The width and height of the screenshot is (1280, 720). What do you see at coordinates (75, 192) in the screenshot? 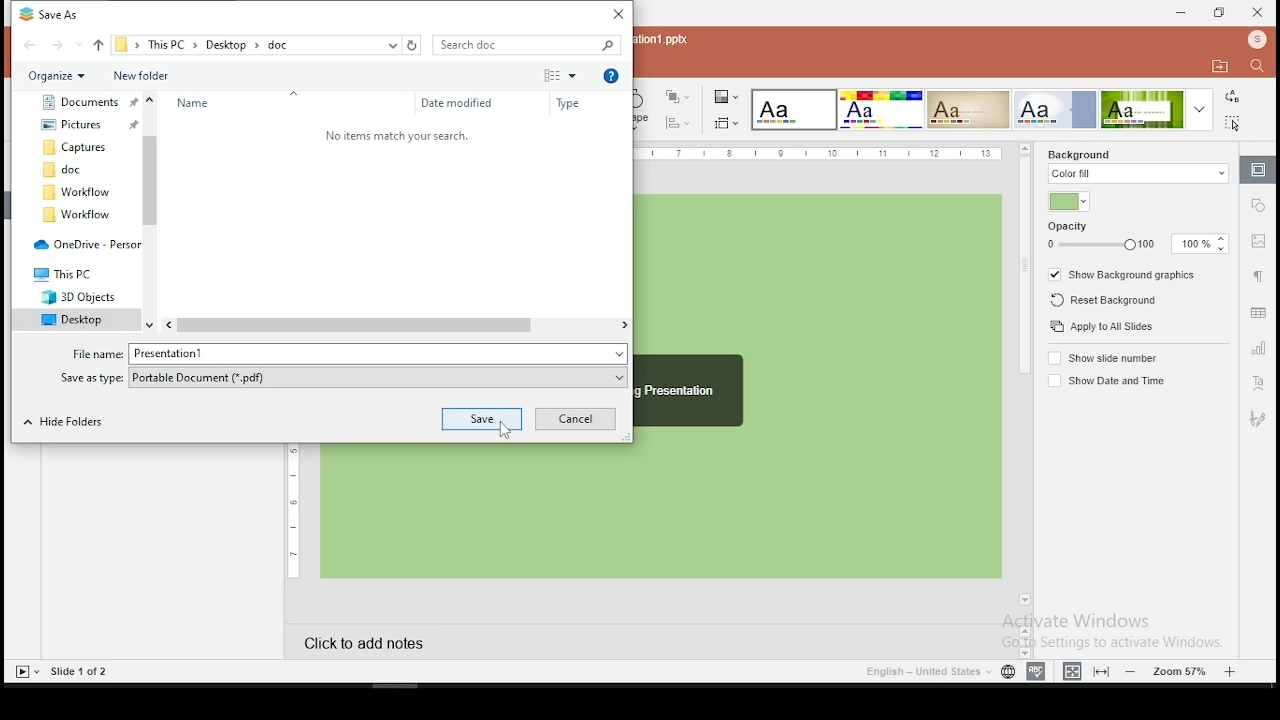
I see `workflow` at bounding box center [75, 192].